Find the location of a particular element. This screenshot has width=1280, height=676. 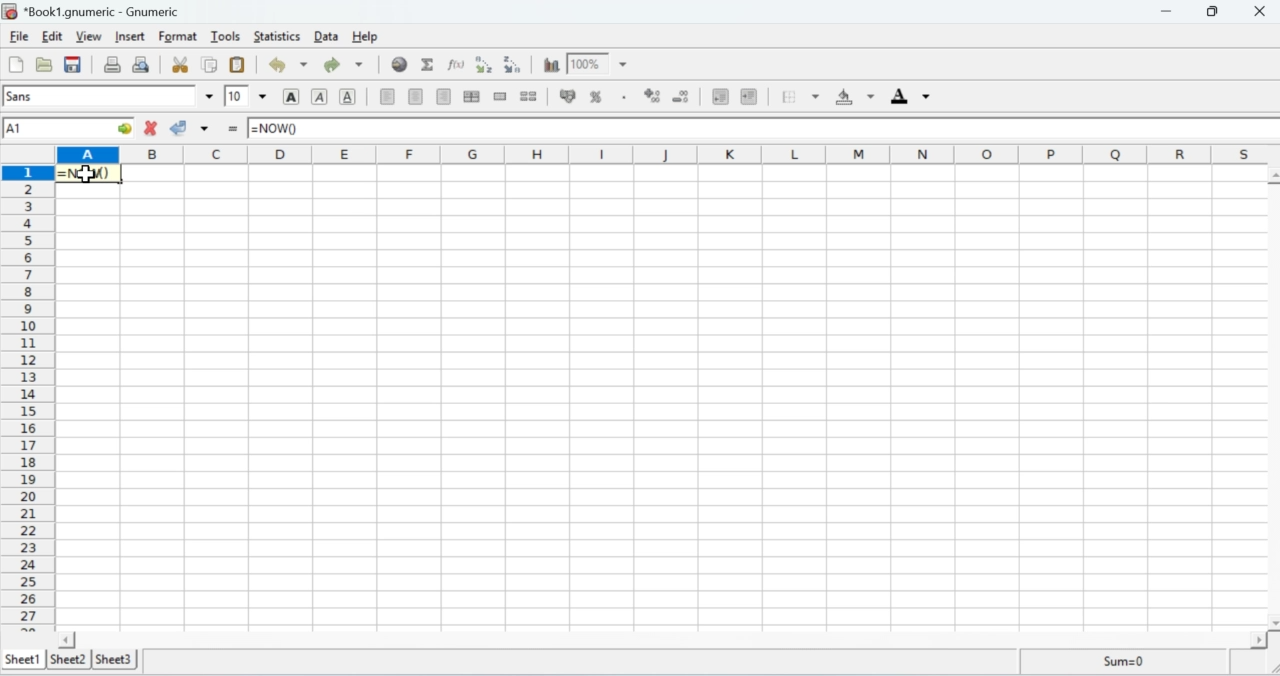

 is located at coordinates (290, 97).